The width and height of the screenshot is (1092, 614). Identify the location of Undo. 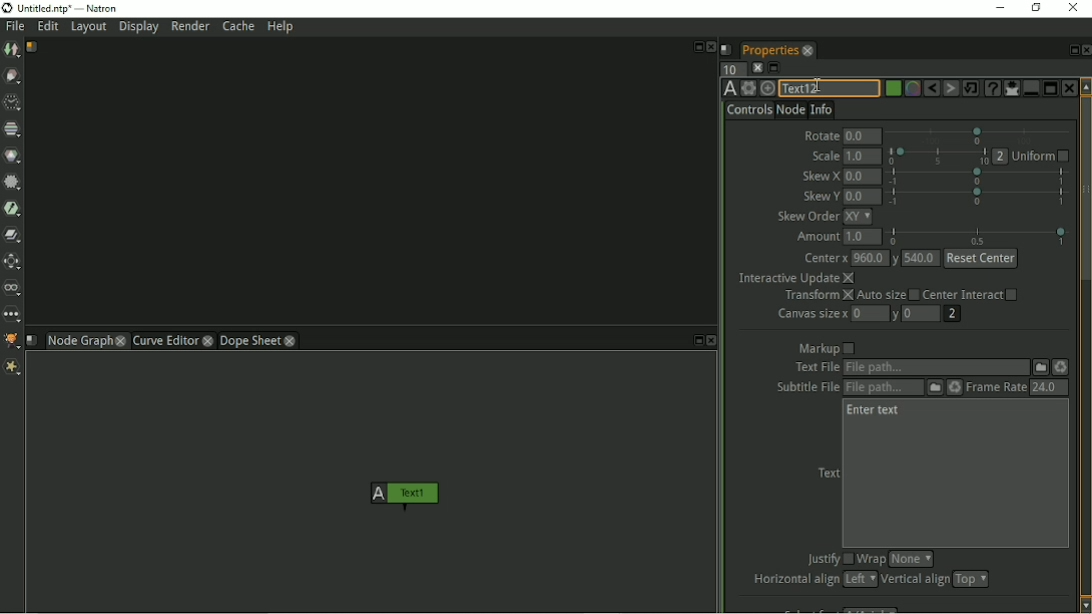
(931, 89).